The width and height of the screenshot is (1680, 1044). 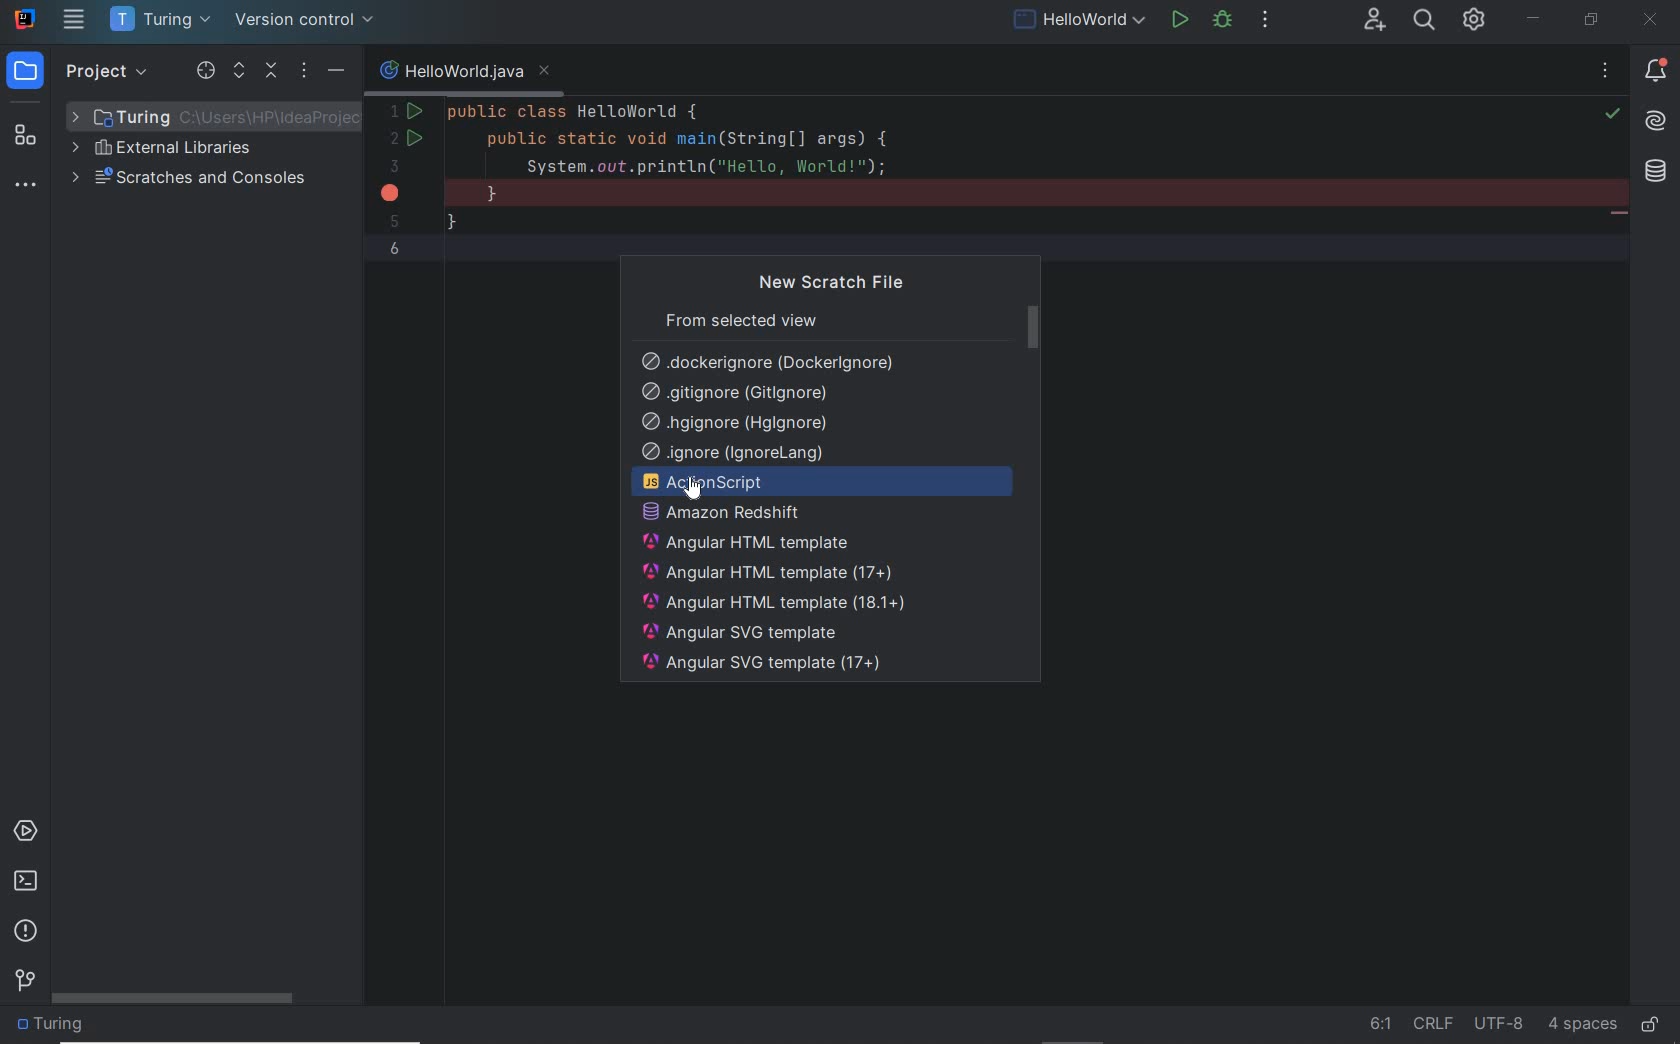 What do you see at coordinates (1649, 1025) in the screenshot?
I see `make file ready only` at bounding box center [1649, 1025].